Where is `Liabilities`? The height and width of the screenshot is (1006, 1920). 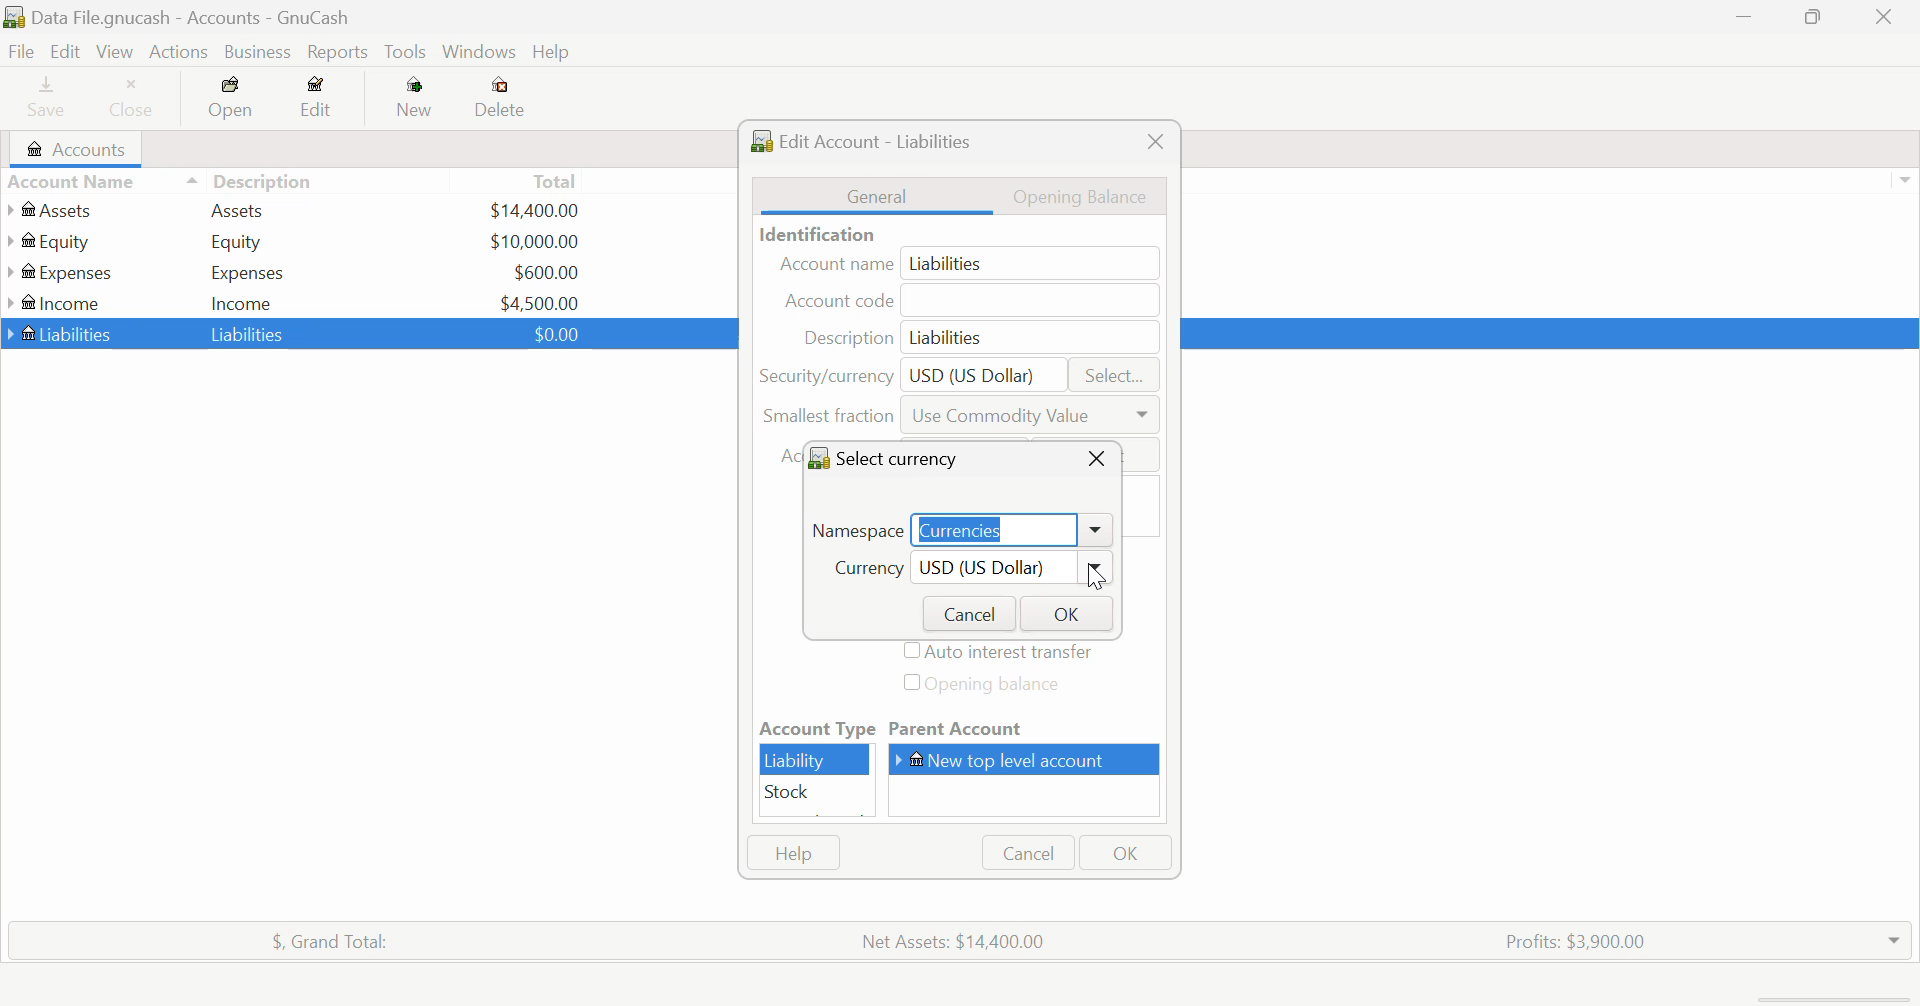 Liabilities is located at coordinates (250, 333).